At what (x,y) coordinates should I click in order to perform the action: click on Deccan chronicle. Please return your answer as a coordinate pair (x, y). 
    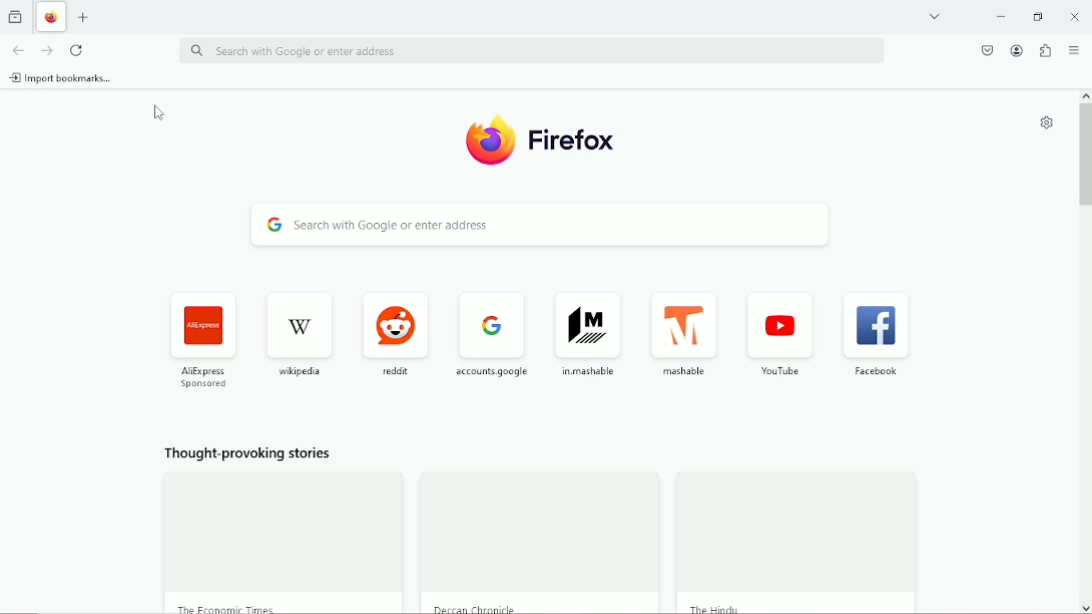
    Looking at the image, I should click on (478, 608).